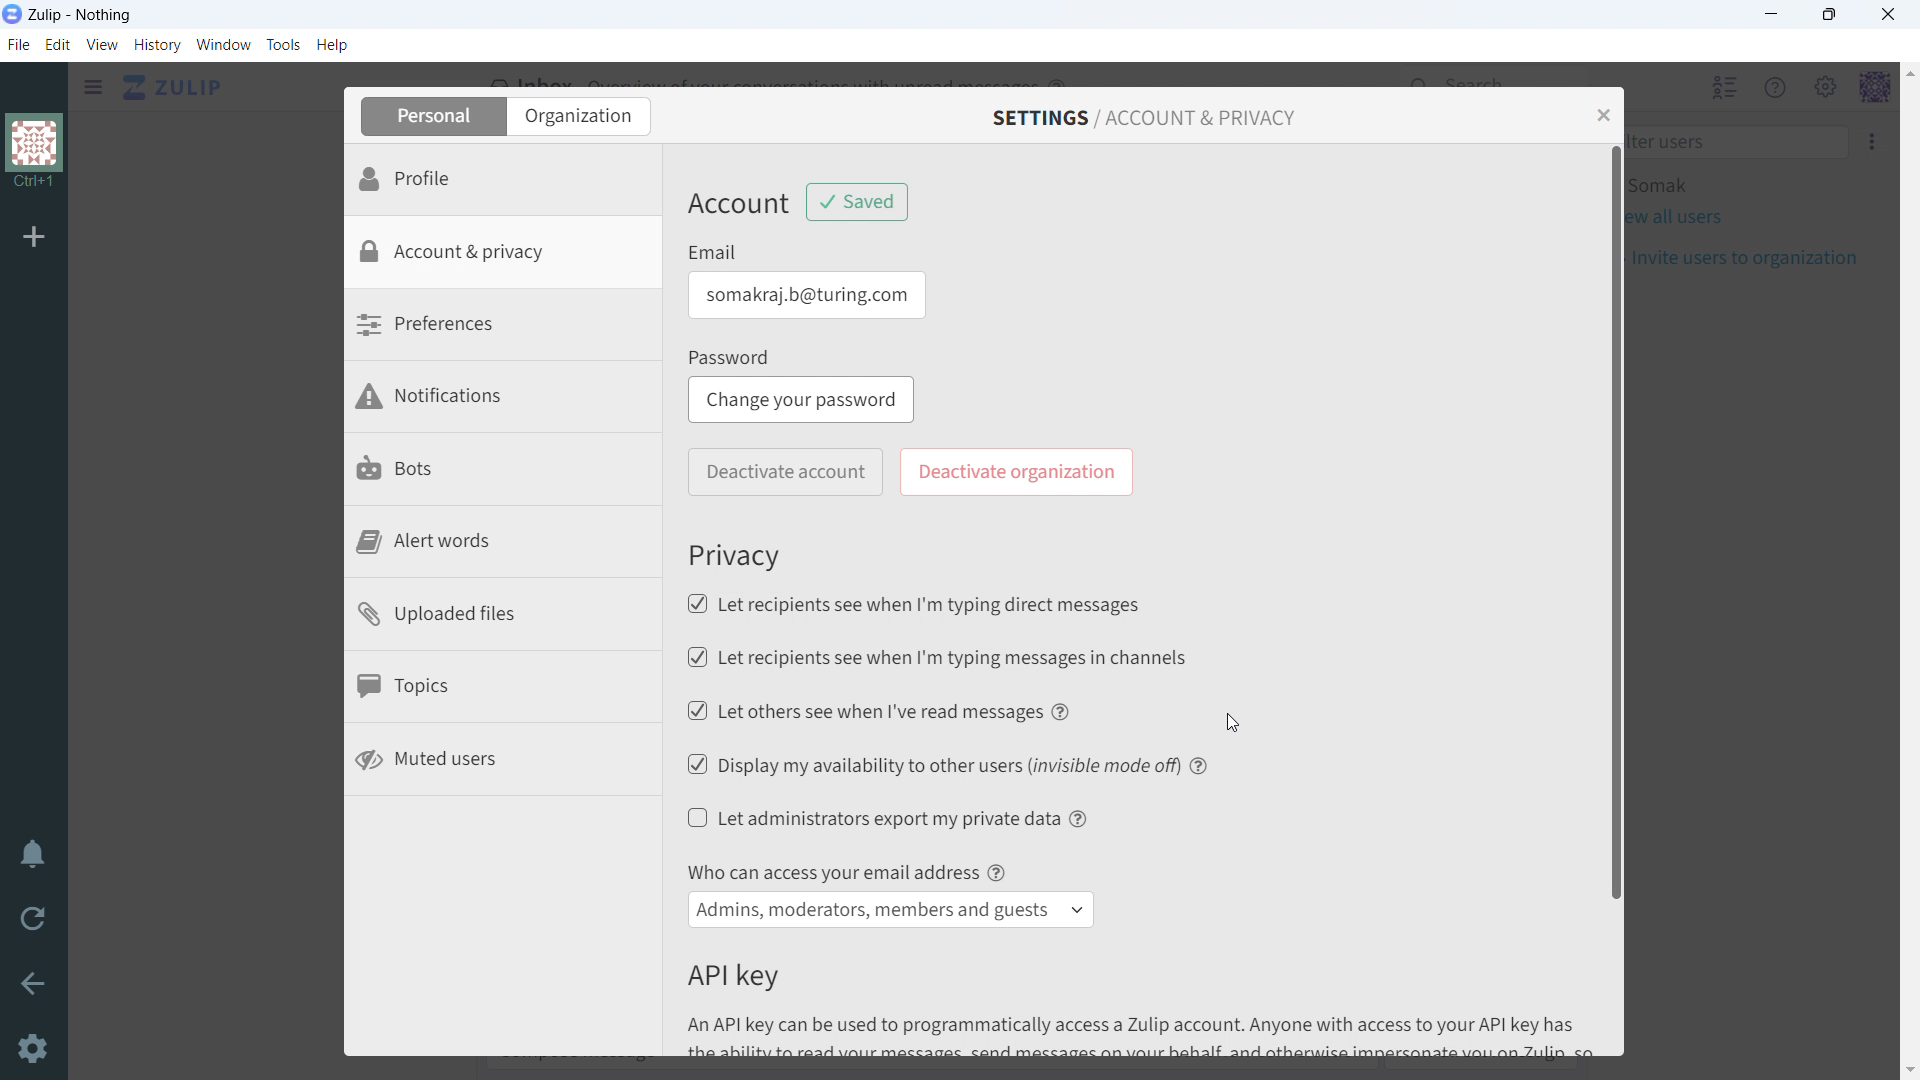 Image resolution: width=1920 pixels, height=1080 pixels. I want to click on topics, so click(501, 688).